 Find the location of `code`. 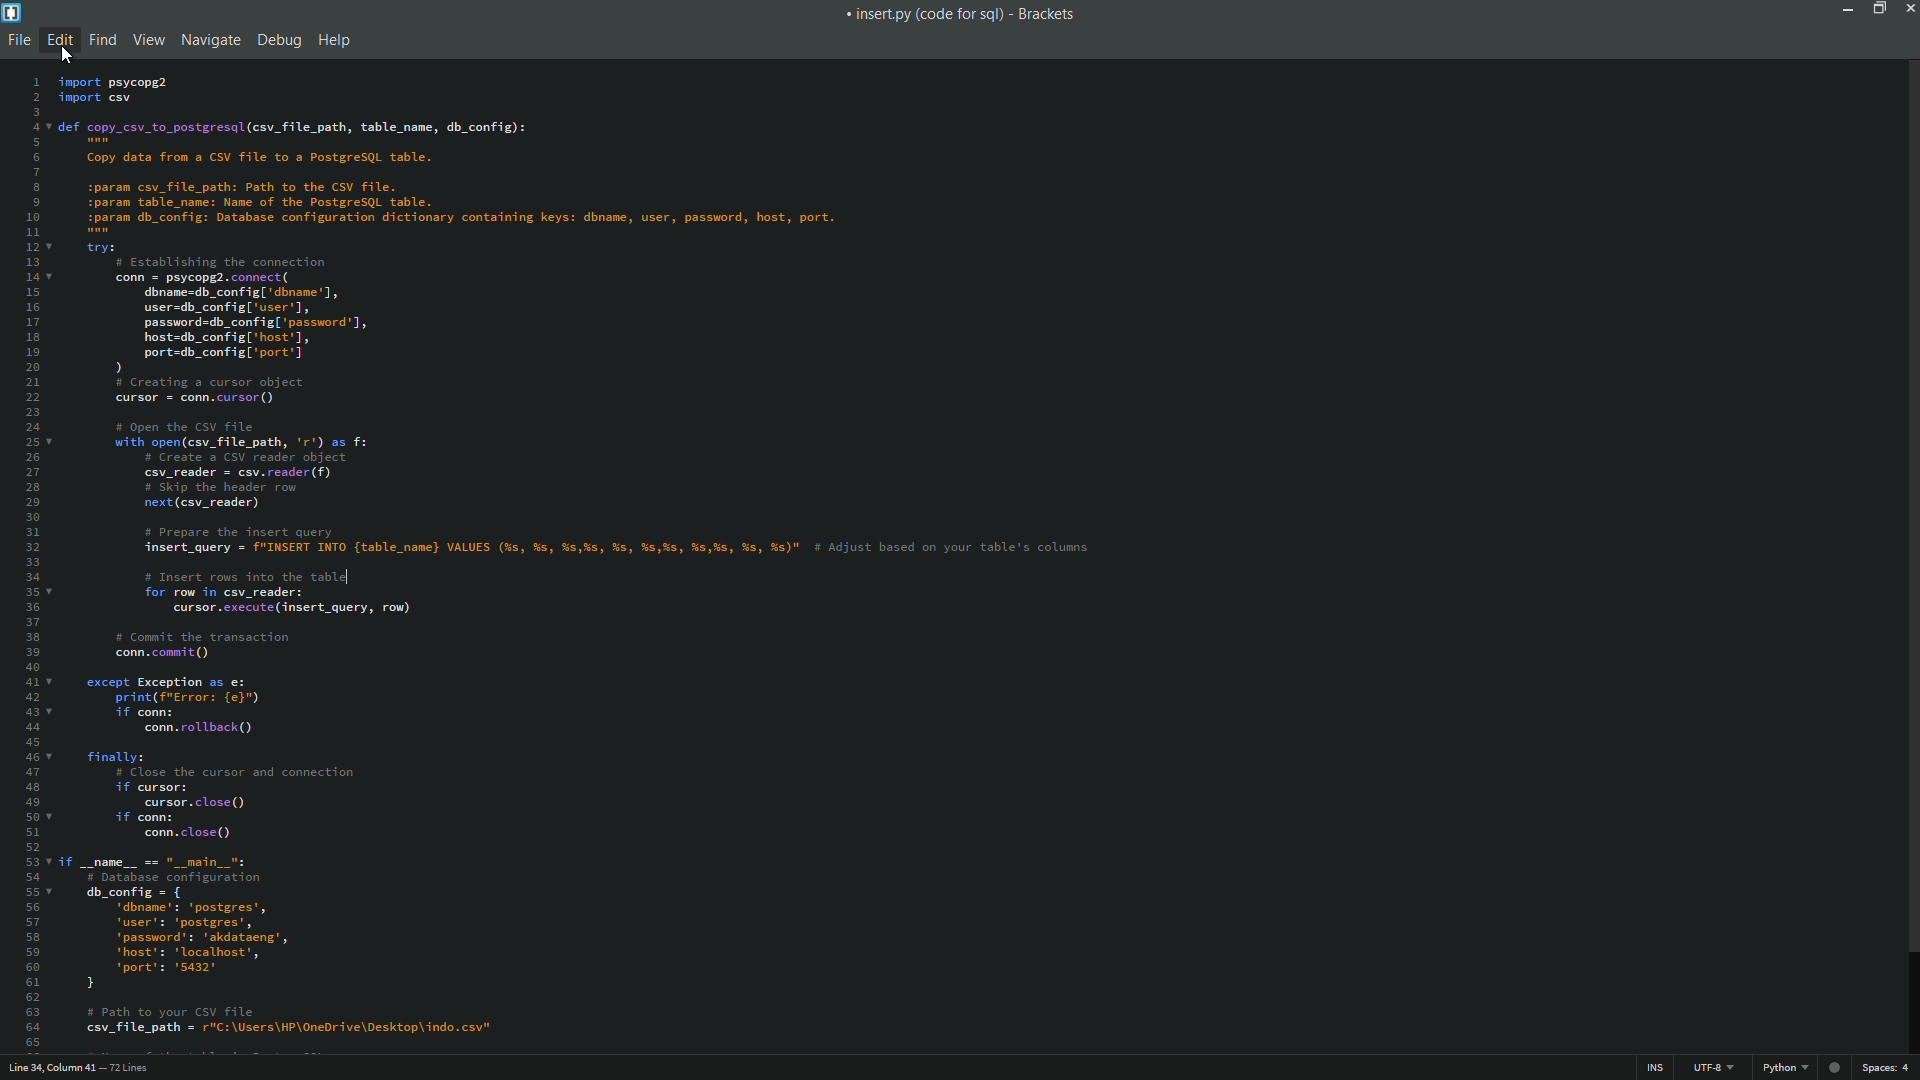

code is located at coordinates (593, 562).